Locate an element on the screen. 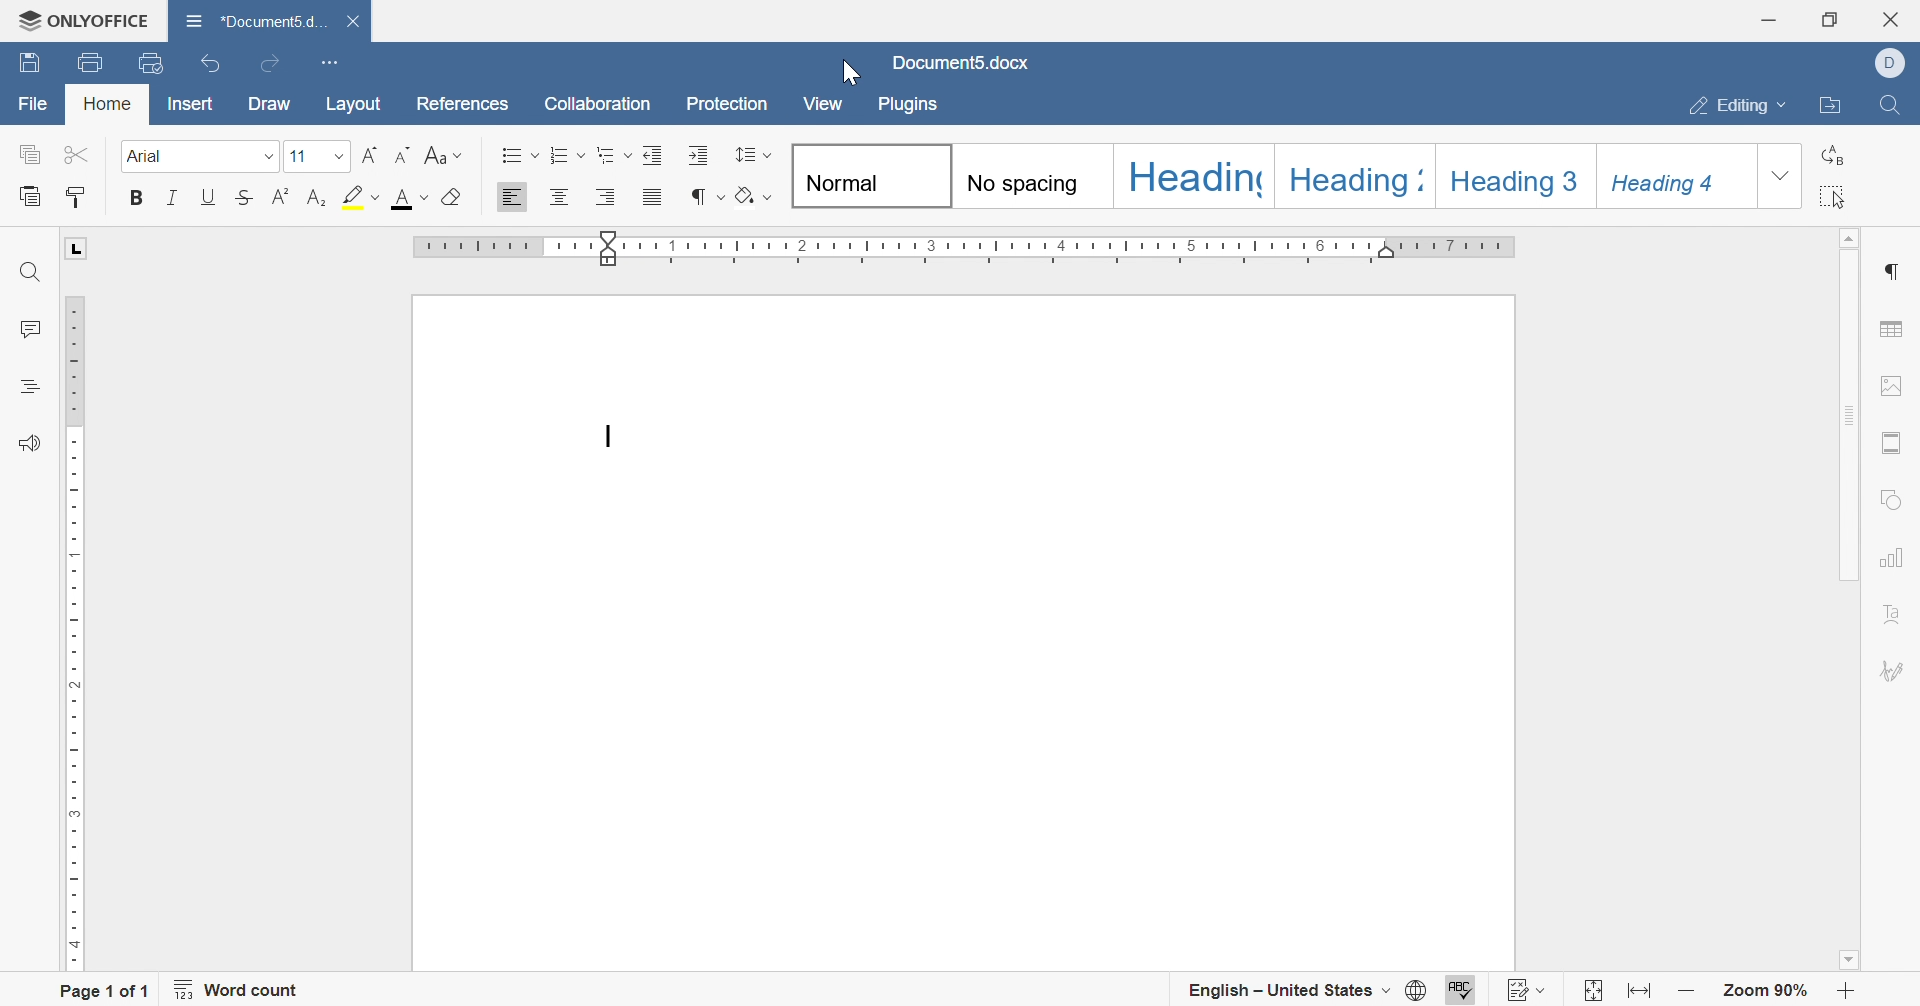 The width and height of the screenshot is (1920, 1006). scroll down is located at coordinates (1846, 960).